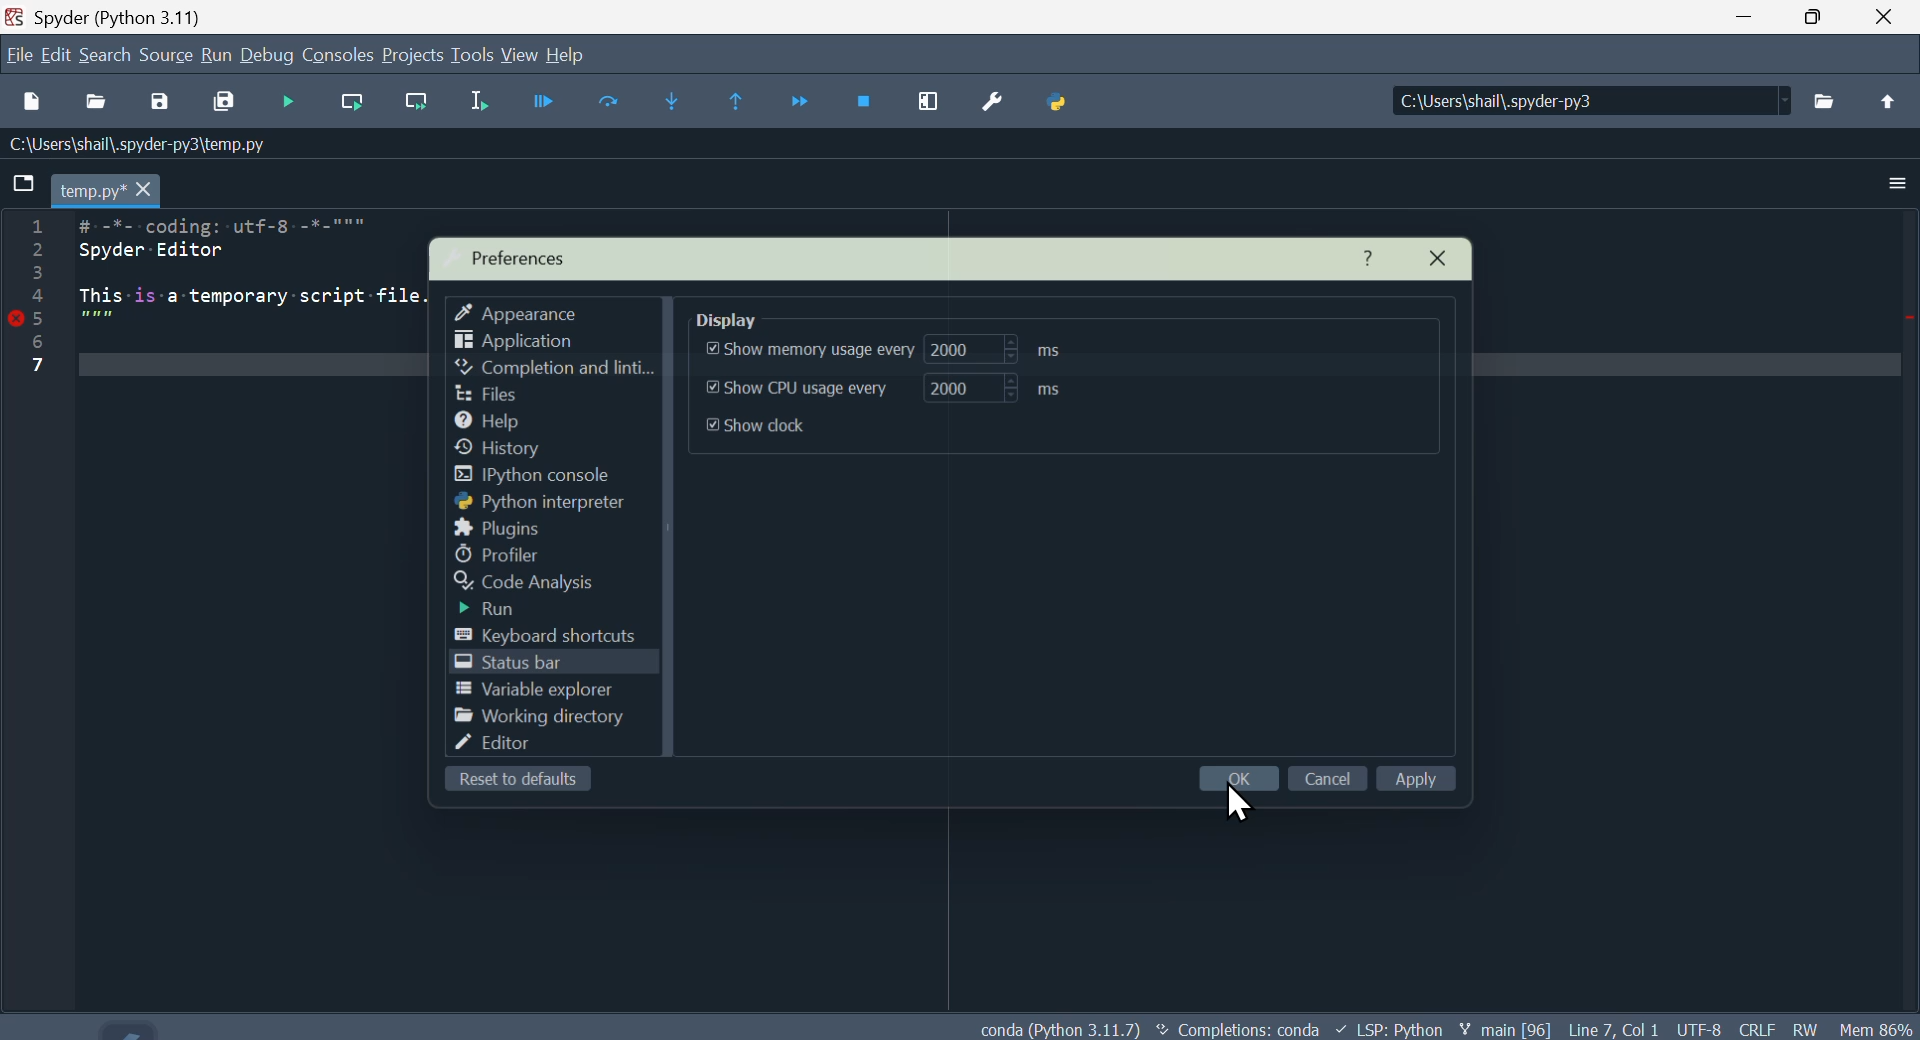 The height and width of the screenshot is (1040, 1920). Describe the element at coordinates (1755, 23) in the screenshot. I see `minimise` at that location.